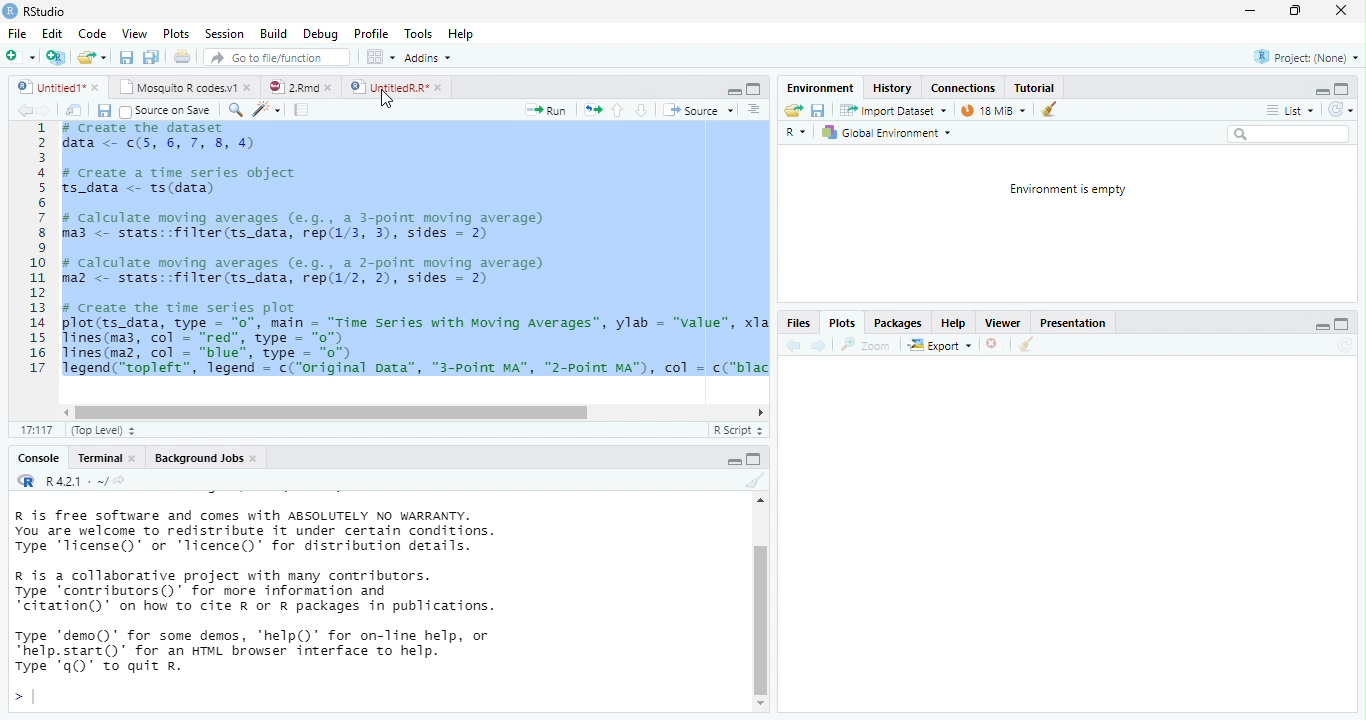  Describe the element at coordinates (618, 110) in the screenshot. I see `up` at that location.